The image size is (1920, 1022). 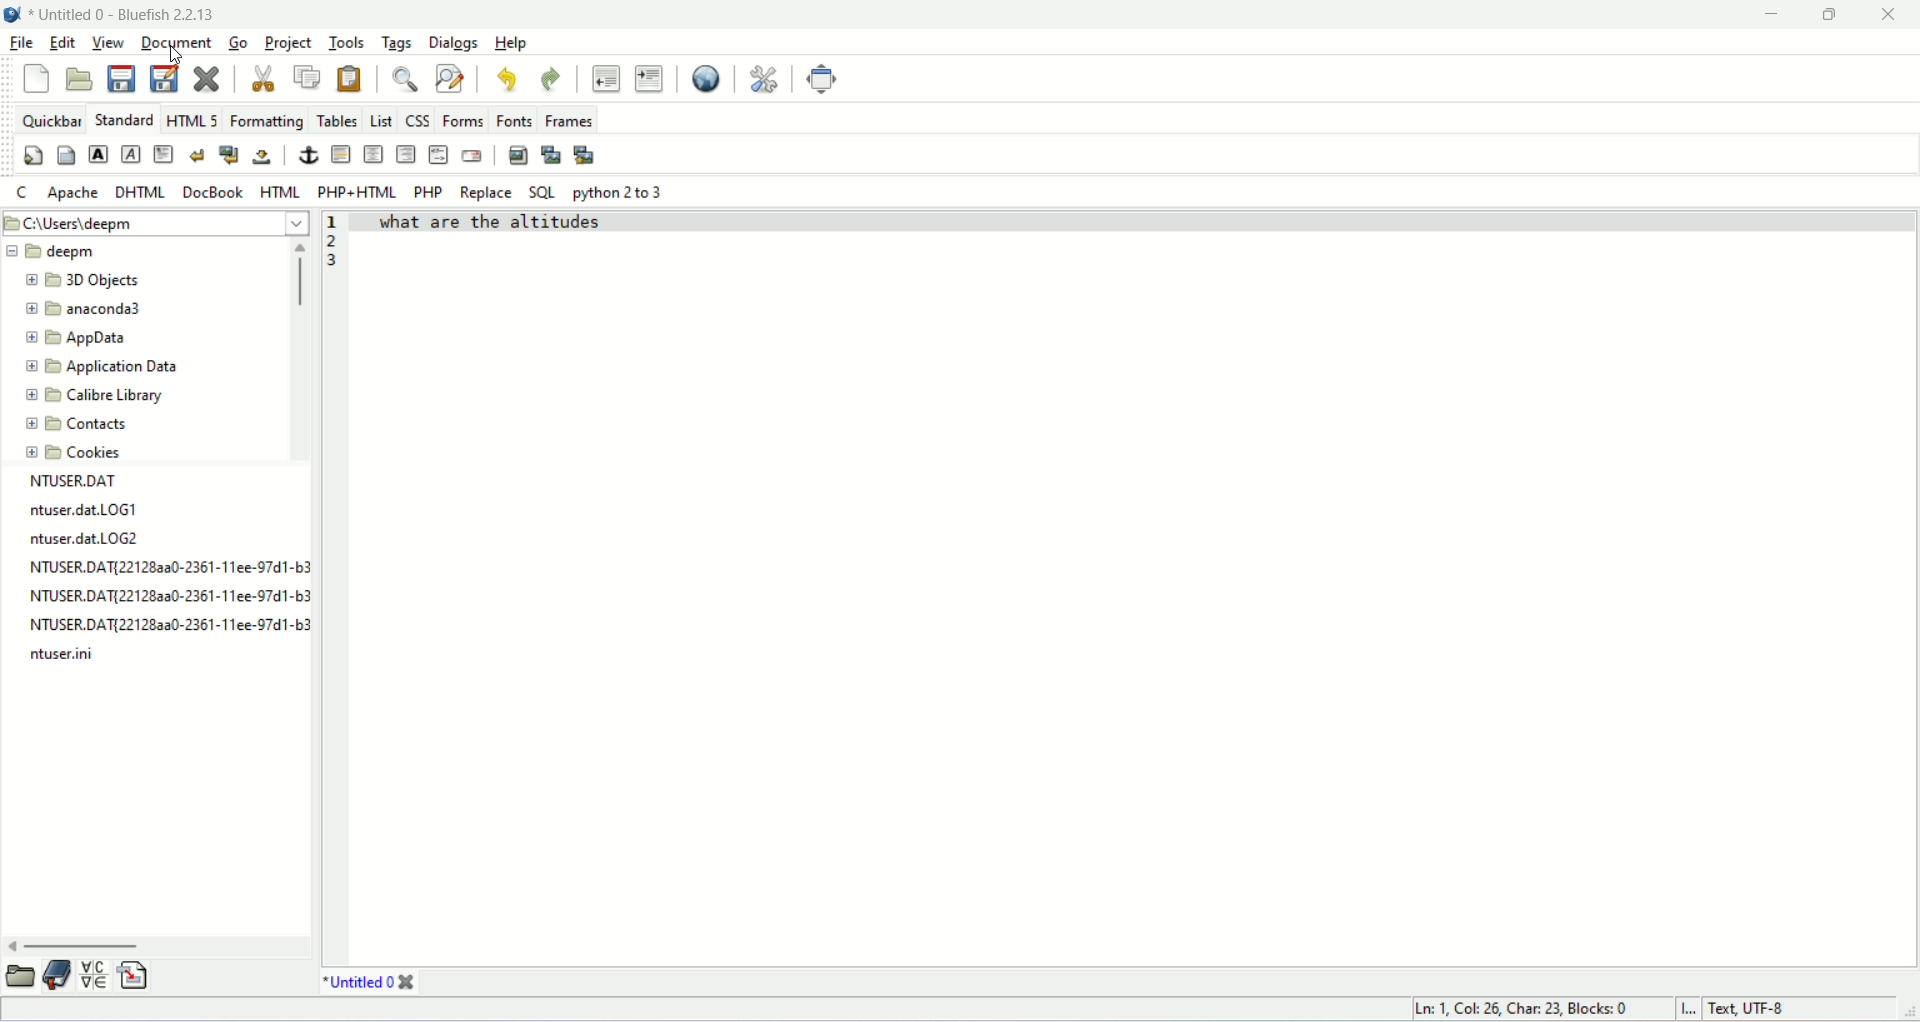 What do you see at coordinates (588, 154) in the screenshot?
I see `multi thumbnail` at bounding box center [588, 154].